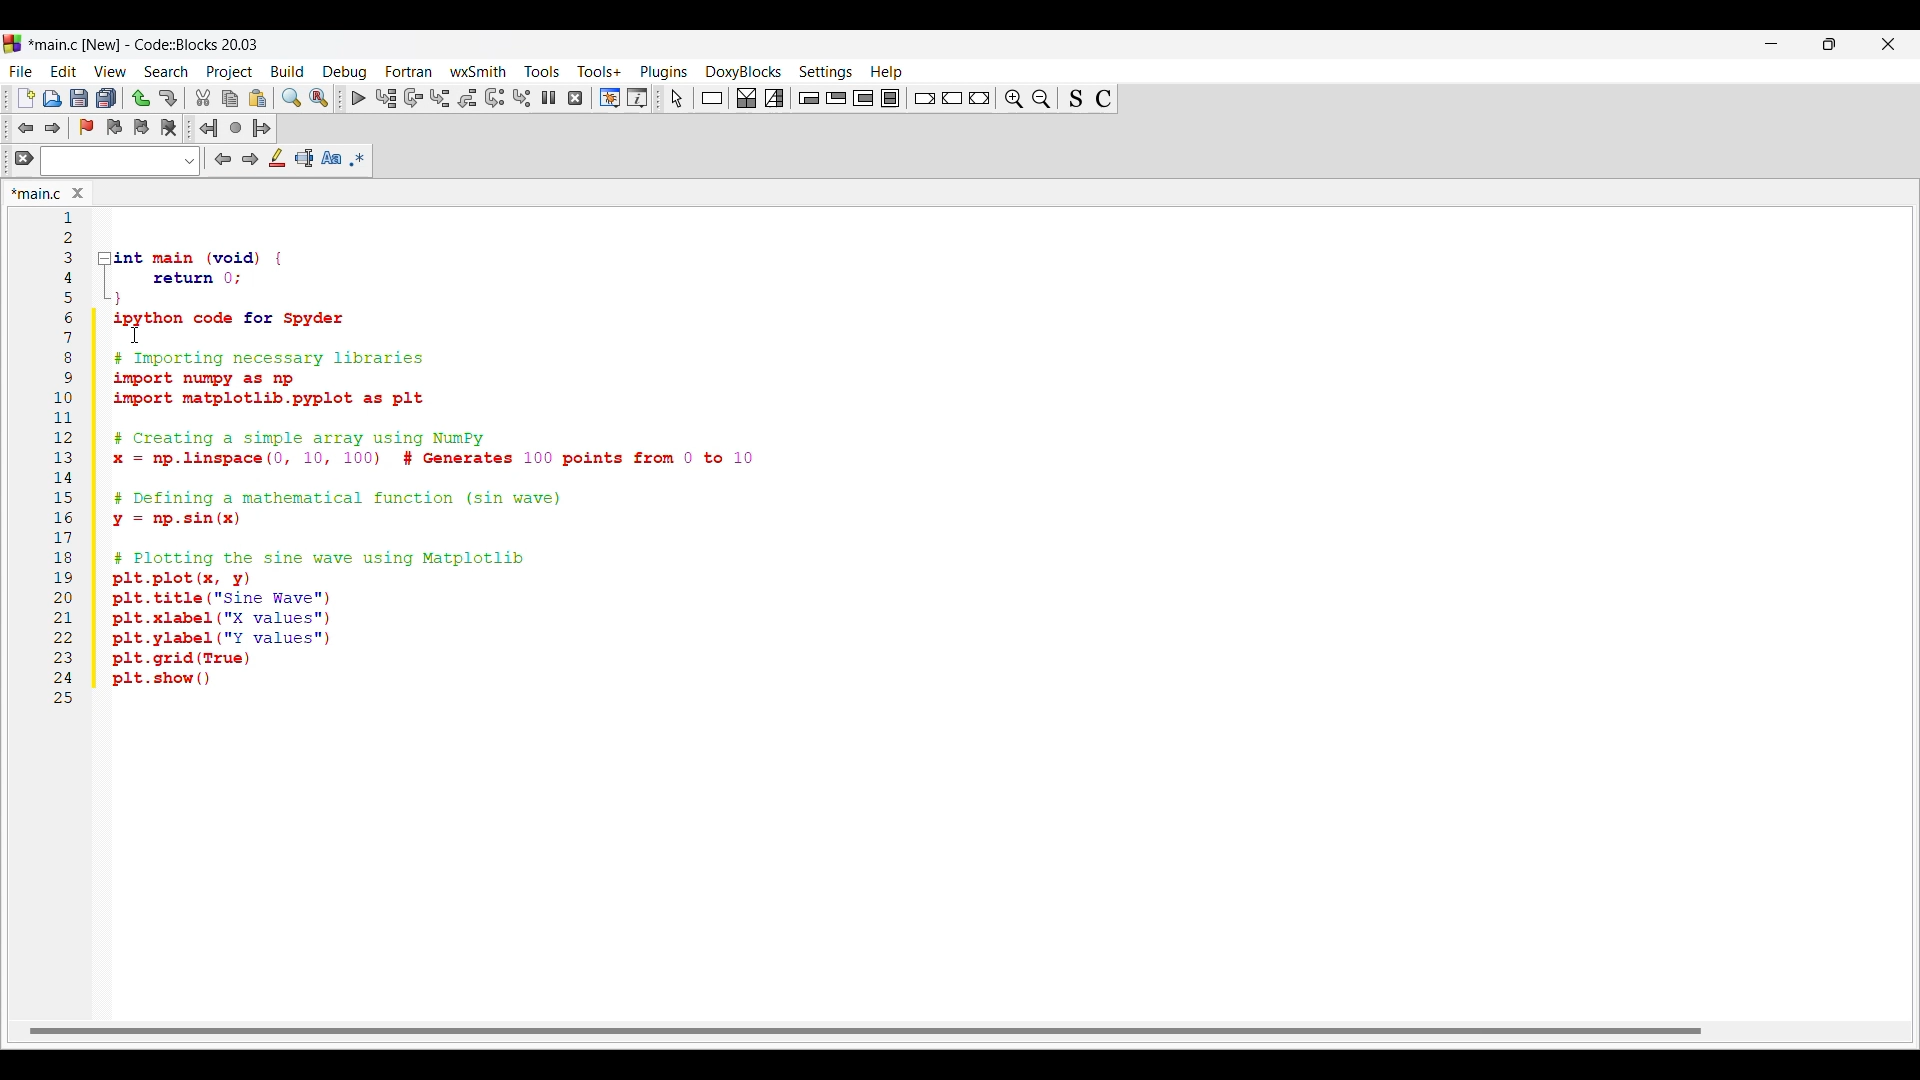 The width and height of the screenshot is (1920, 1080). Describe the element at coordinates (414, 98) in the screenshot. I see `Next line` at that location.